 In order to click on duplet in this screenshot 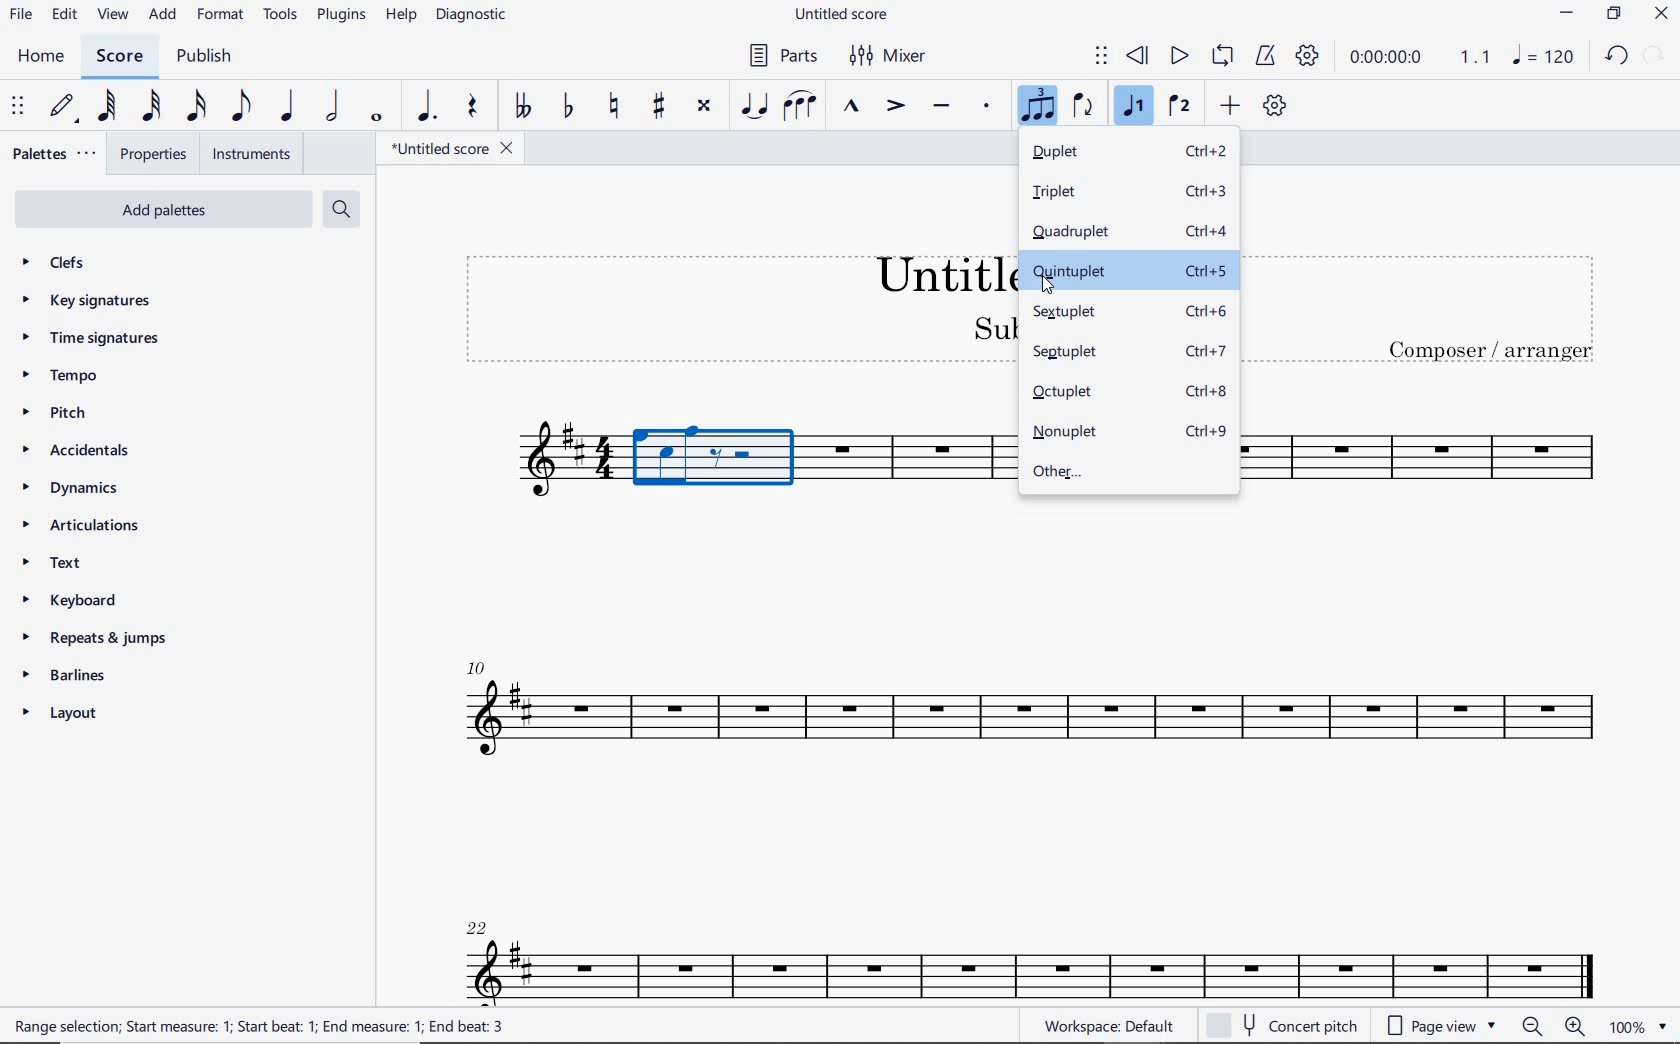, I will do `click(1130, 153)`.